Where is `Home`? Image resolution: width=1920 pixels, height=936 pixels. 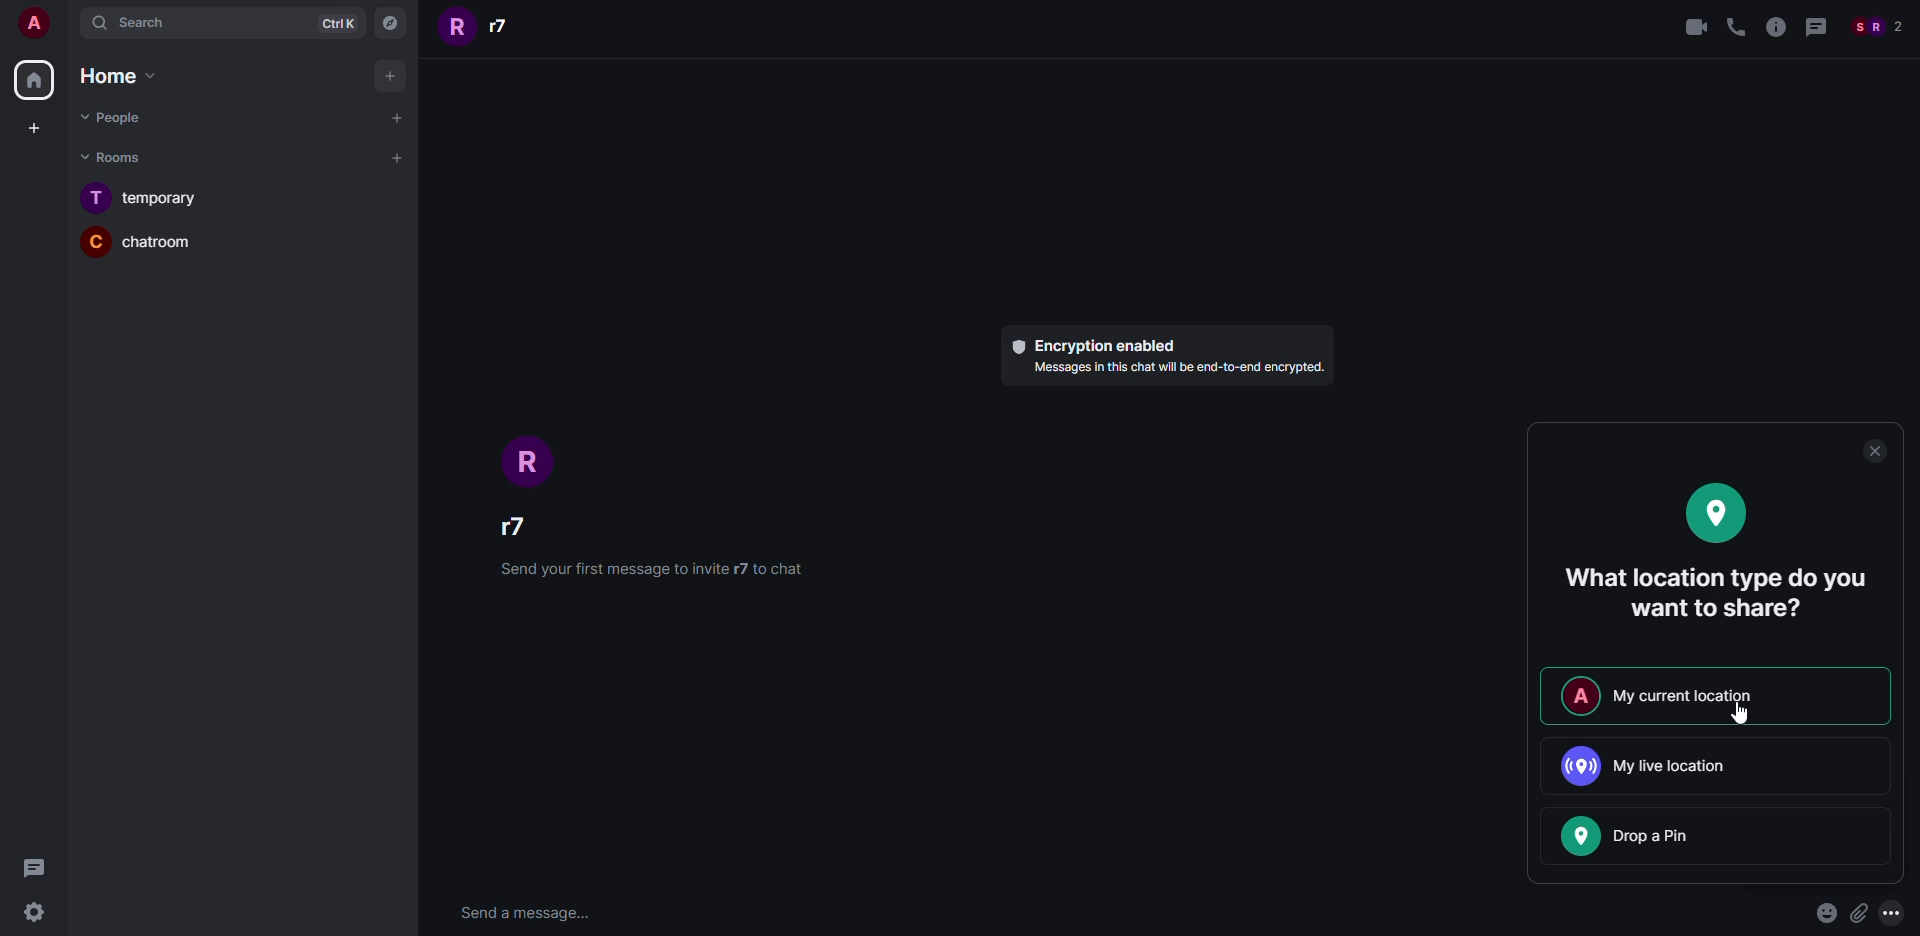
Home is located at coordinates (112, 75).